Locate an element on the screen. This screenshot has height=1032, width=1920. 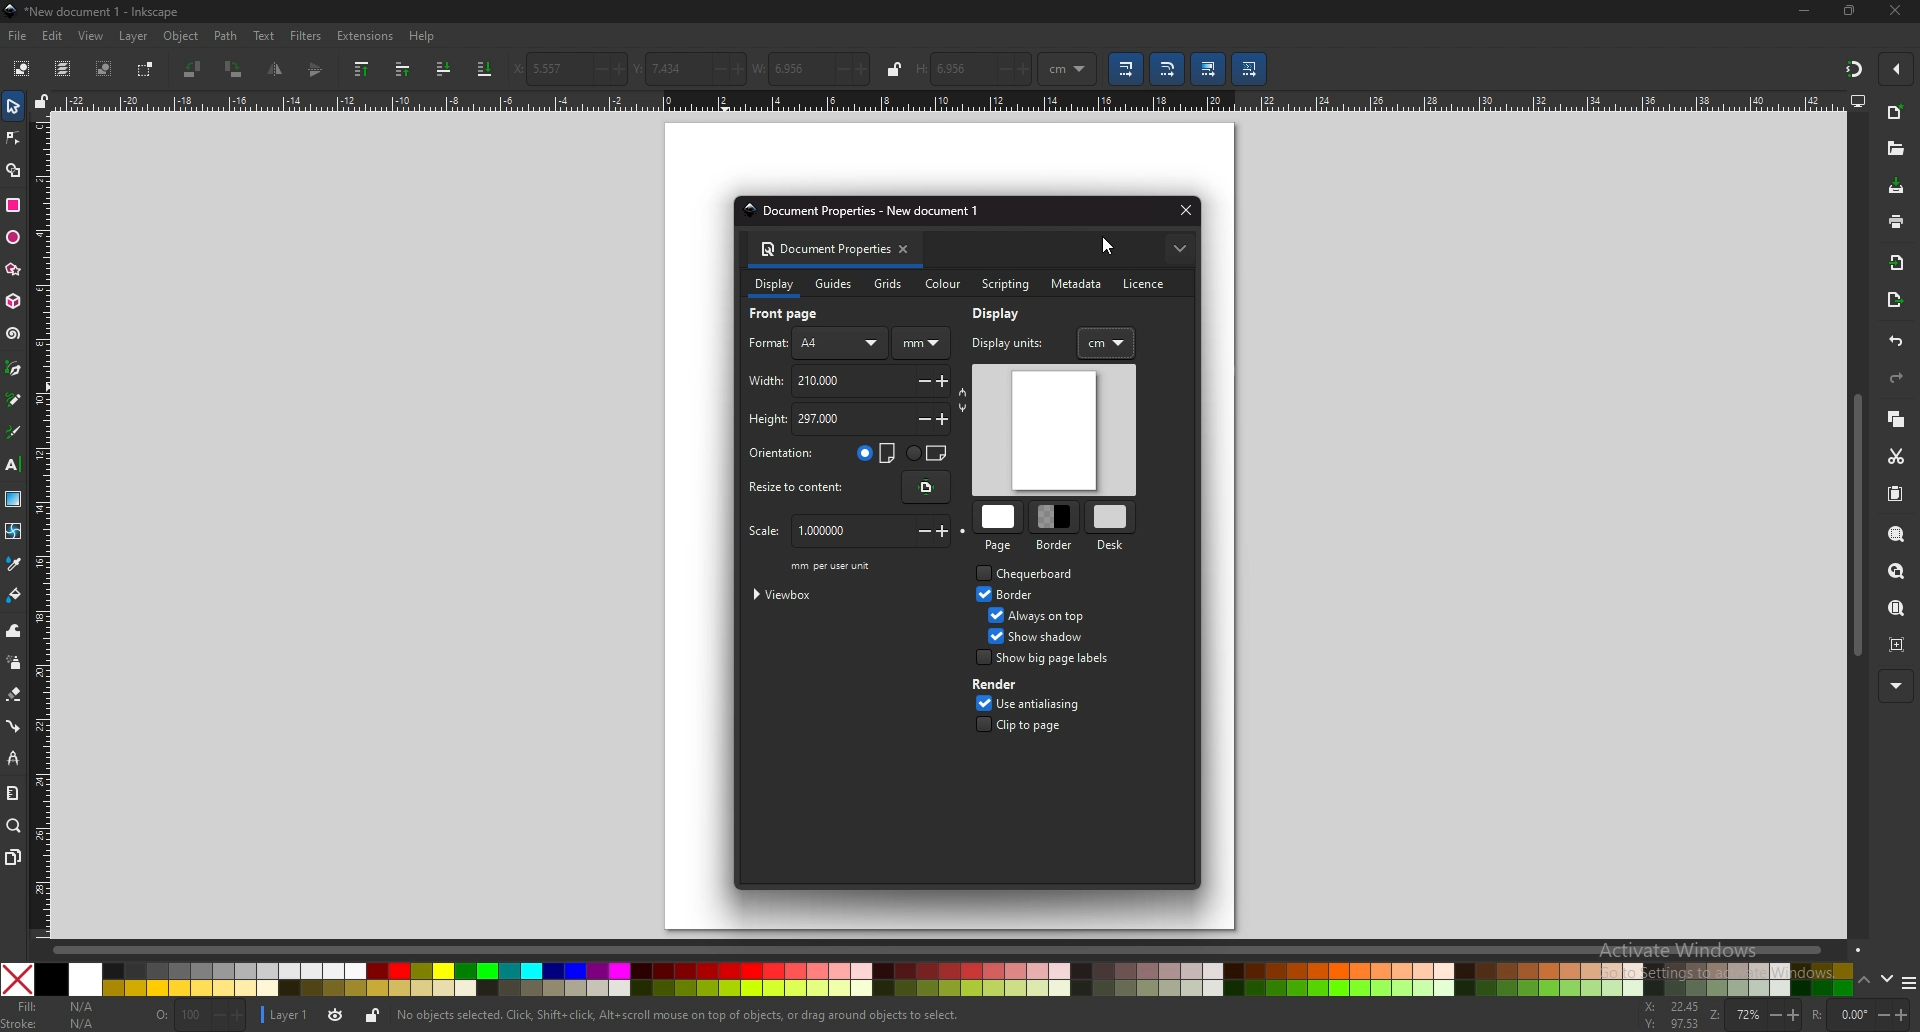
polygon is located at coordinates (13, 269).